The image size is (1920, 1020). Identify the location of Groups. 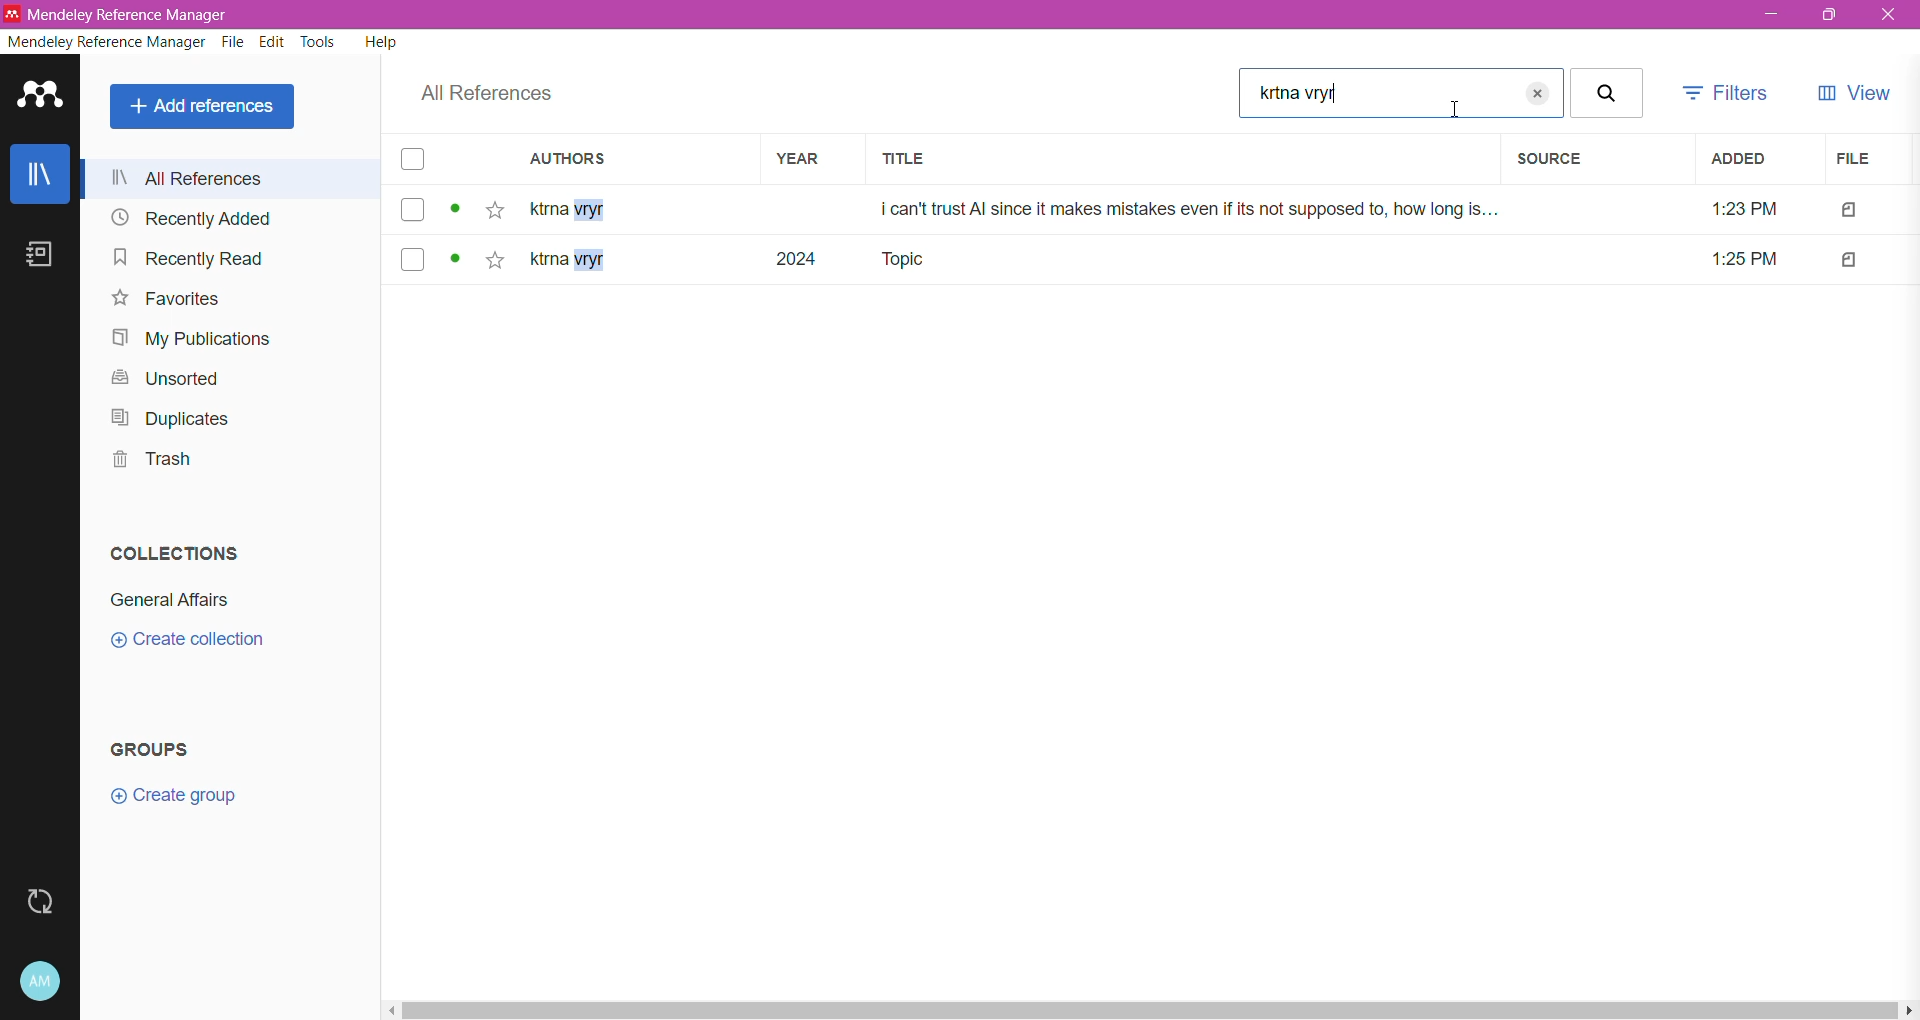
(163, 750).